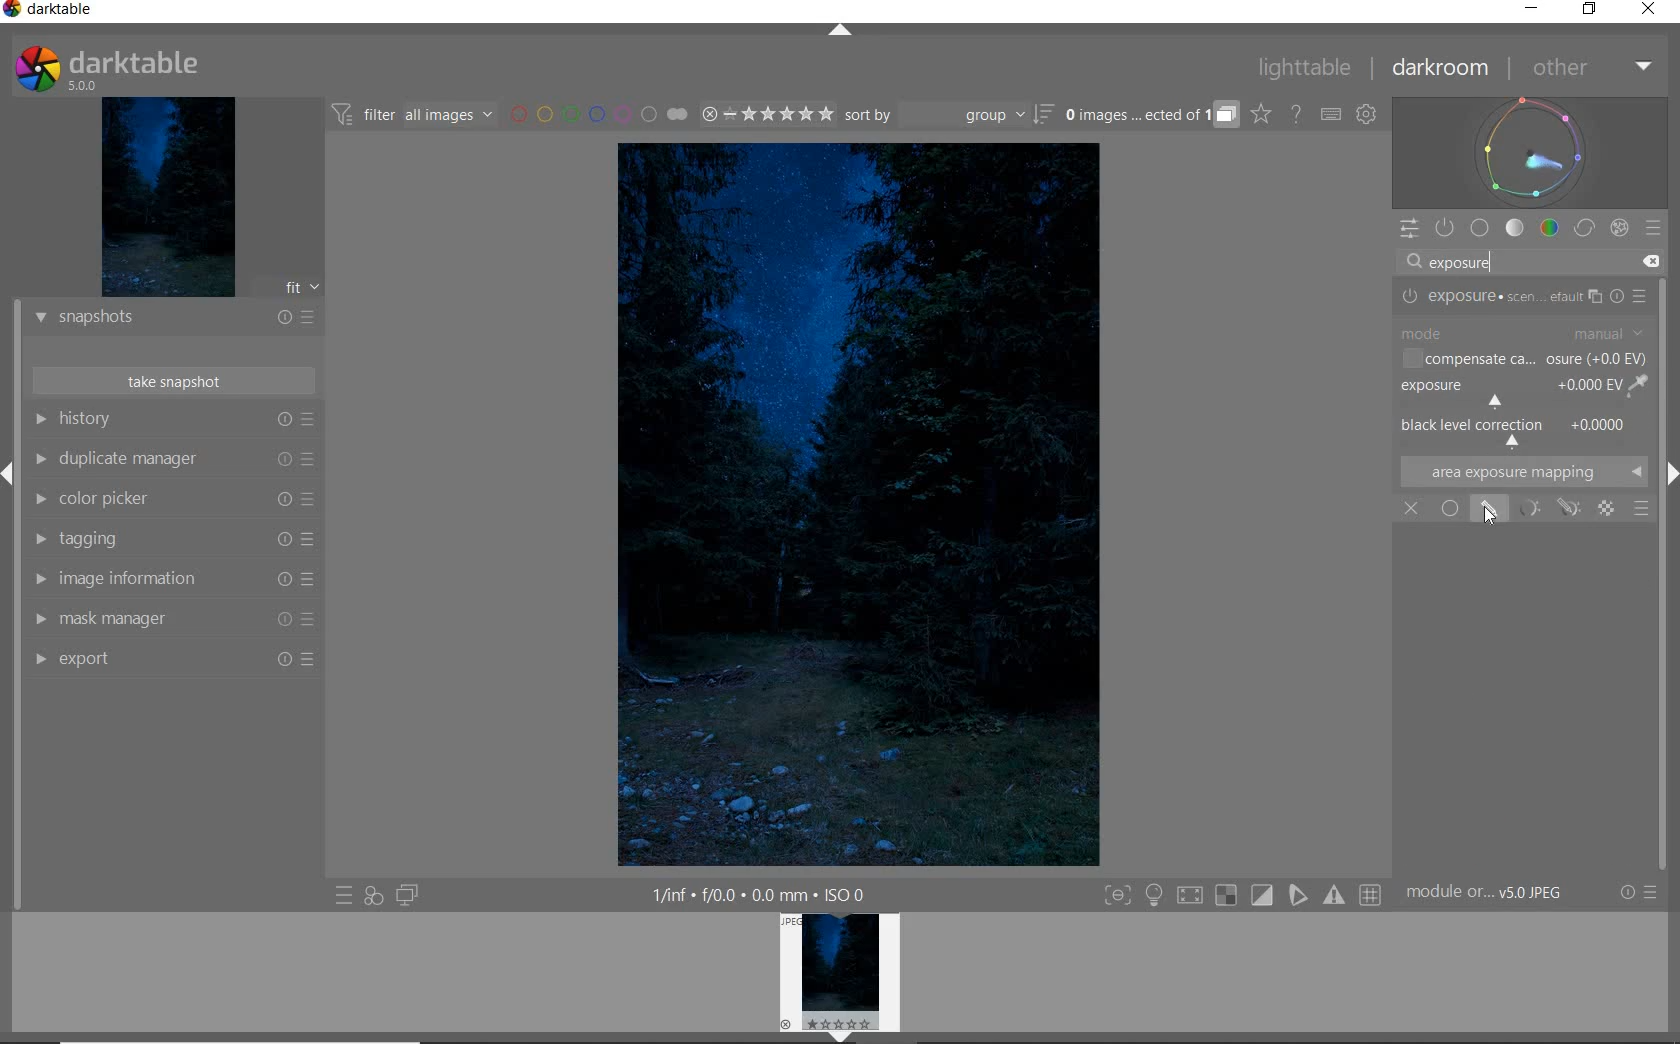 The image size is (1680, 1044). Describe the element at coordinates (109, 66) in the screenshot. I see `SYSTEM LOGO` at that location.